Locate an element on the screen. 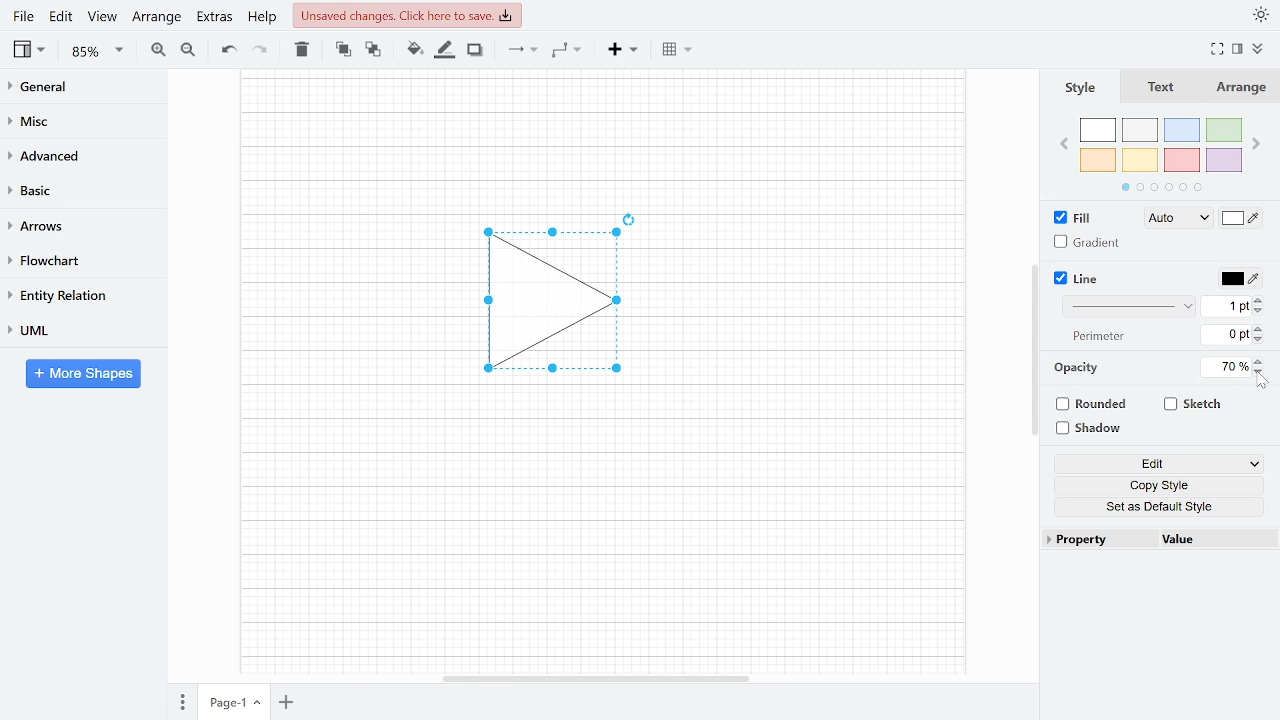 Image resolution: width=1280 pixels, height=720 pixels. Increase Opacity is located at coordinates (1260, 360).